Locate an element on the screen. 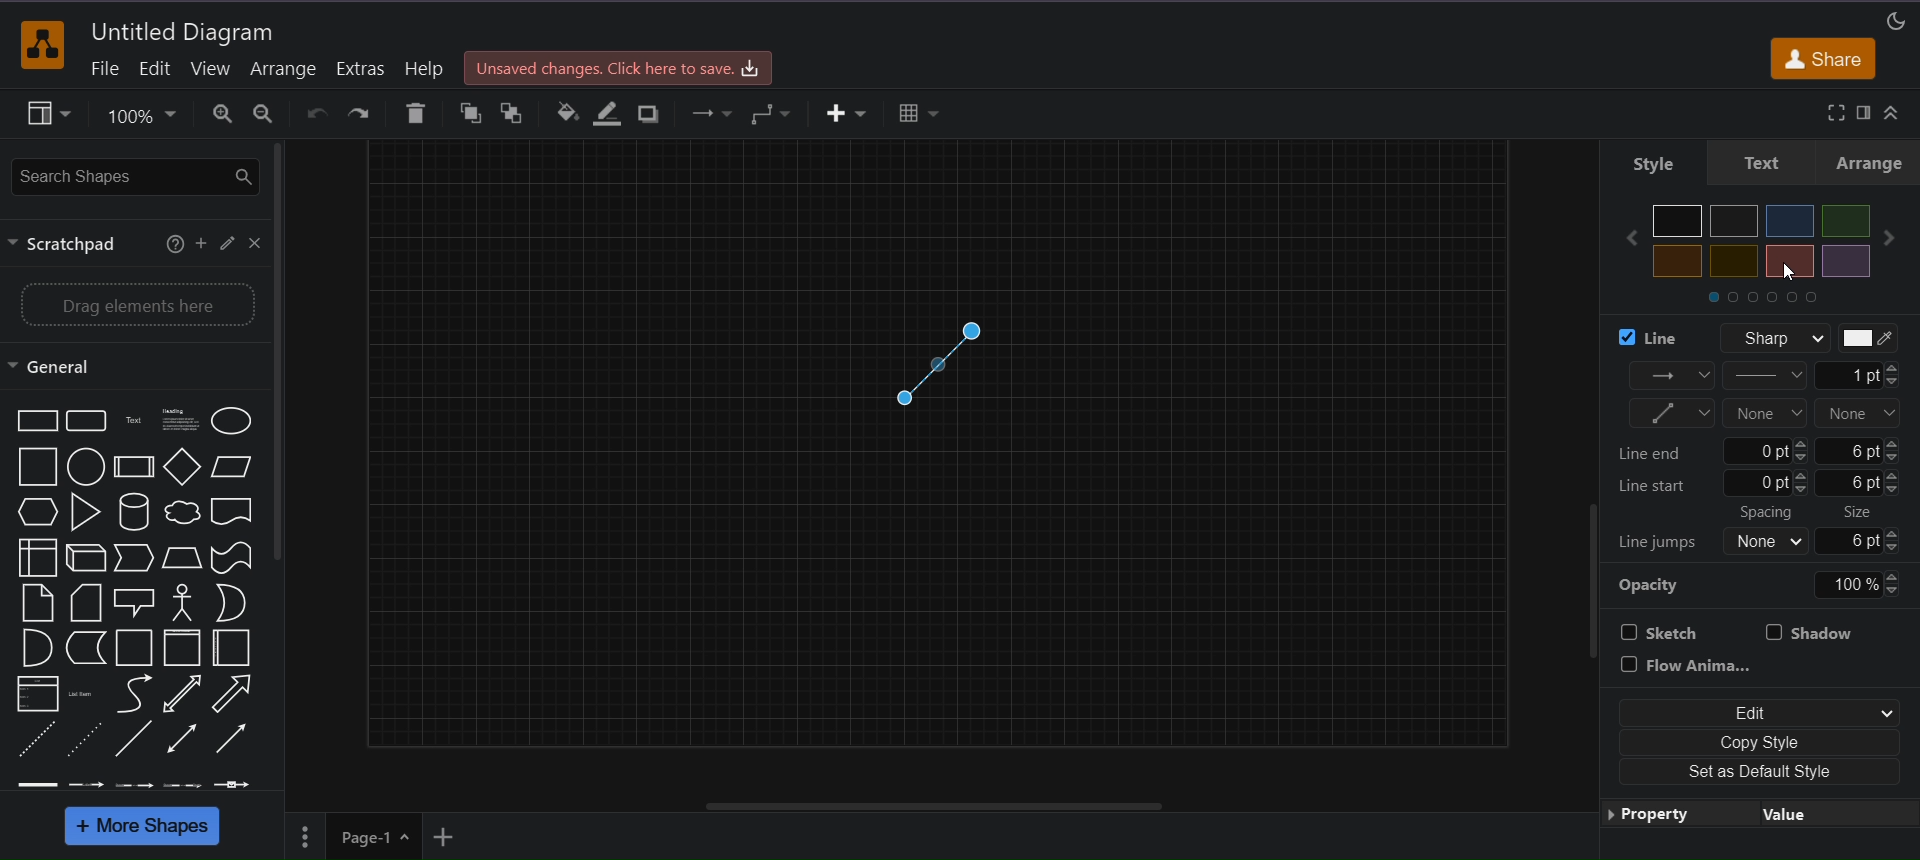 The image size is (1920, 860). value is located at coordinates (1782, 813).